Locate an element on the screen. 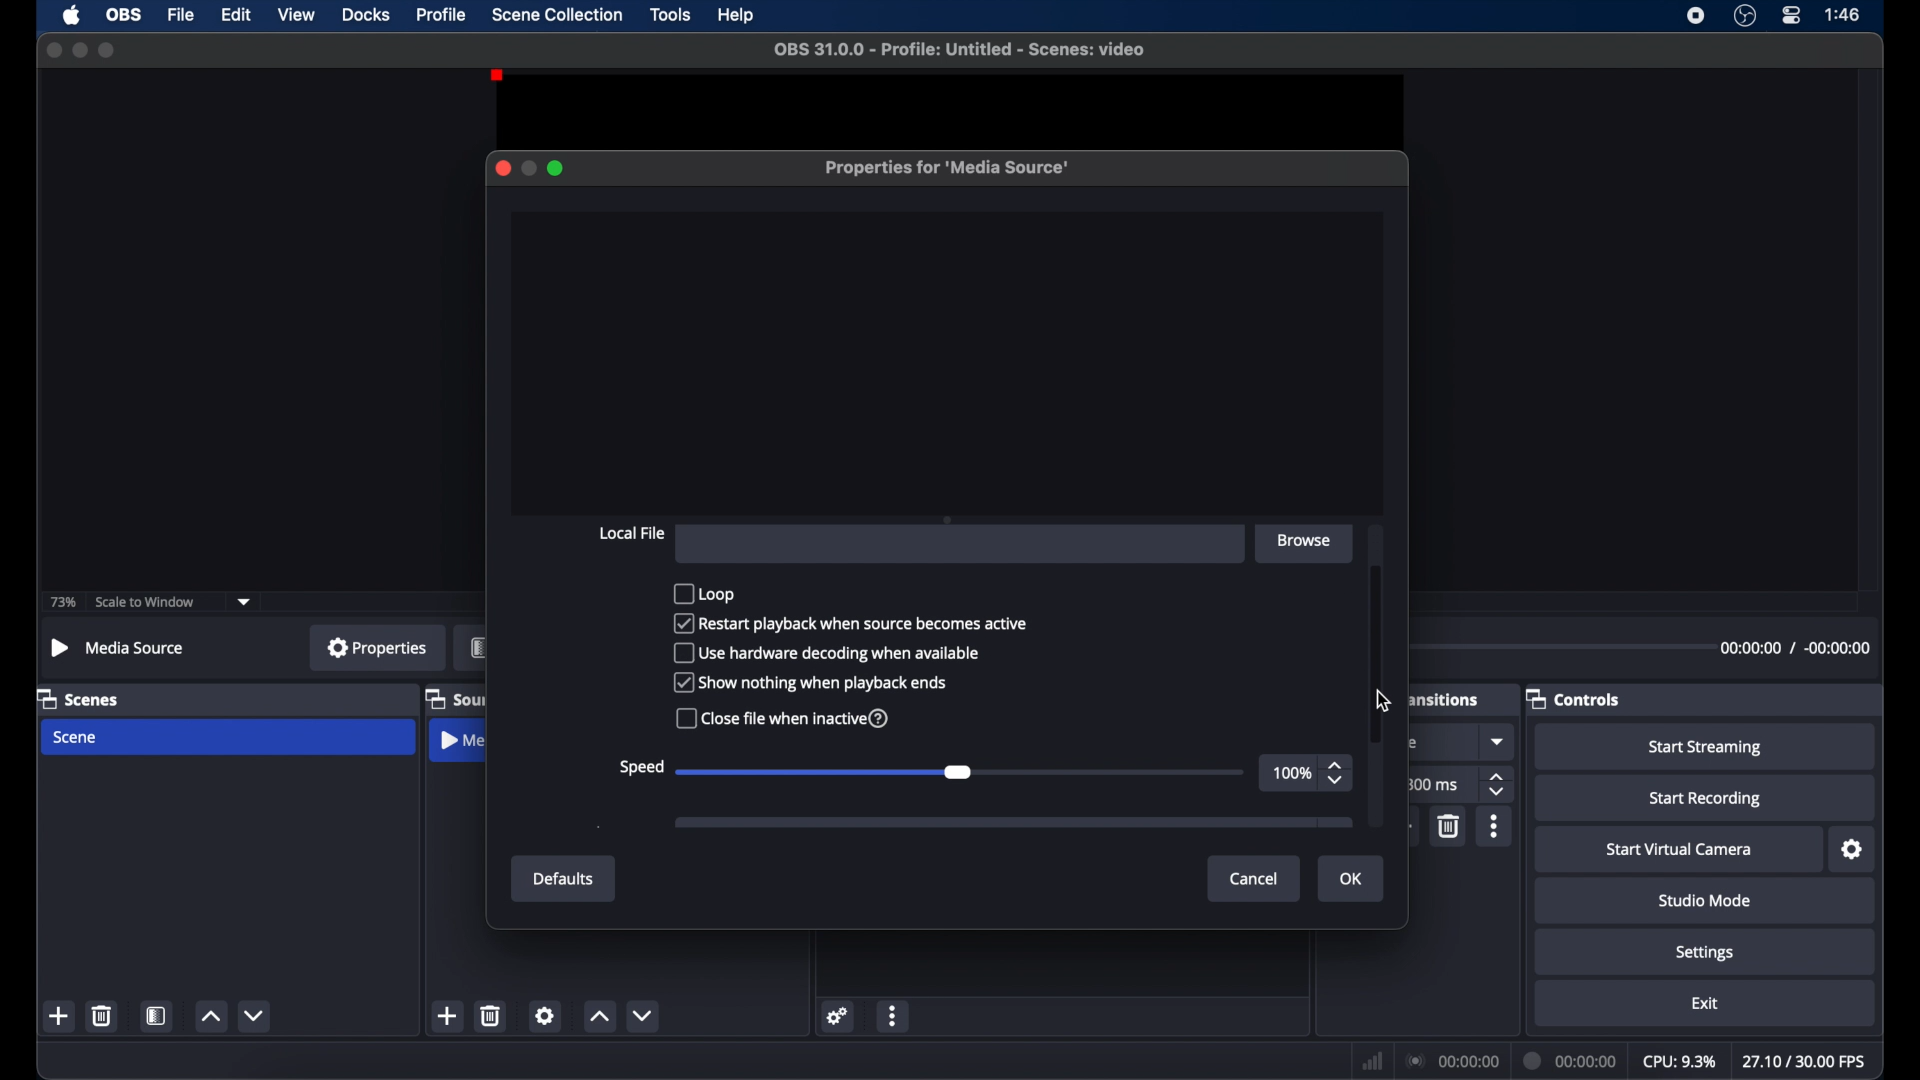  studio mode is located at coordinates (1706, 900).